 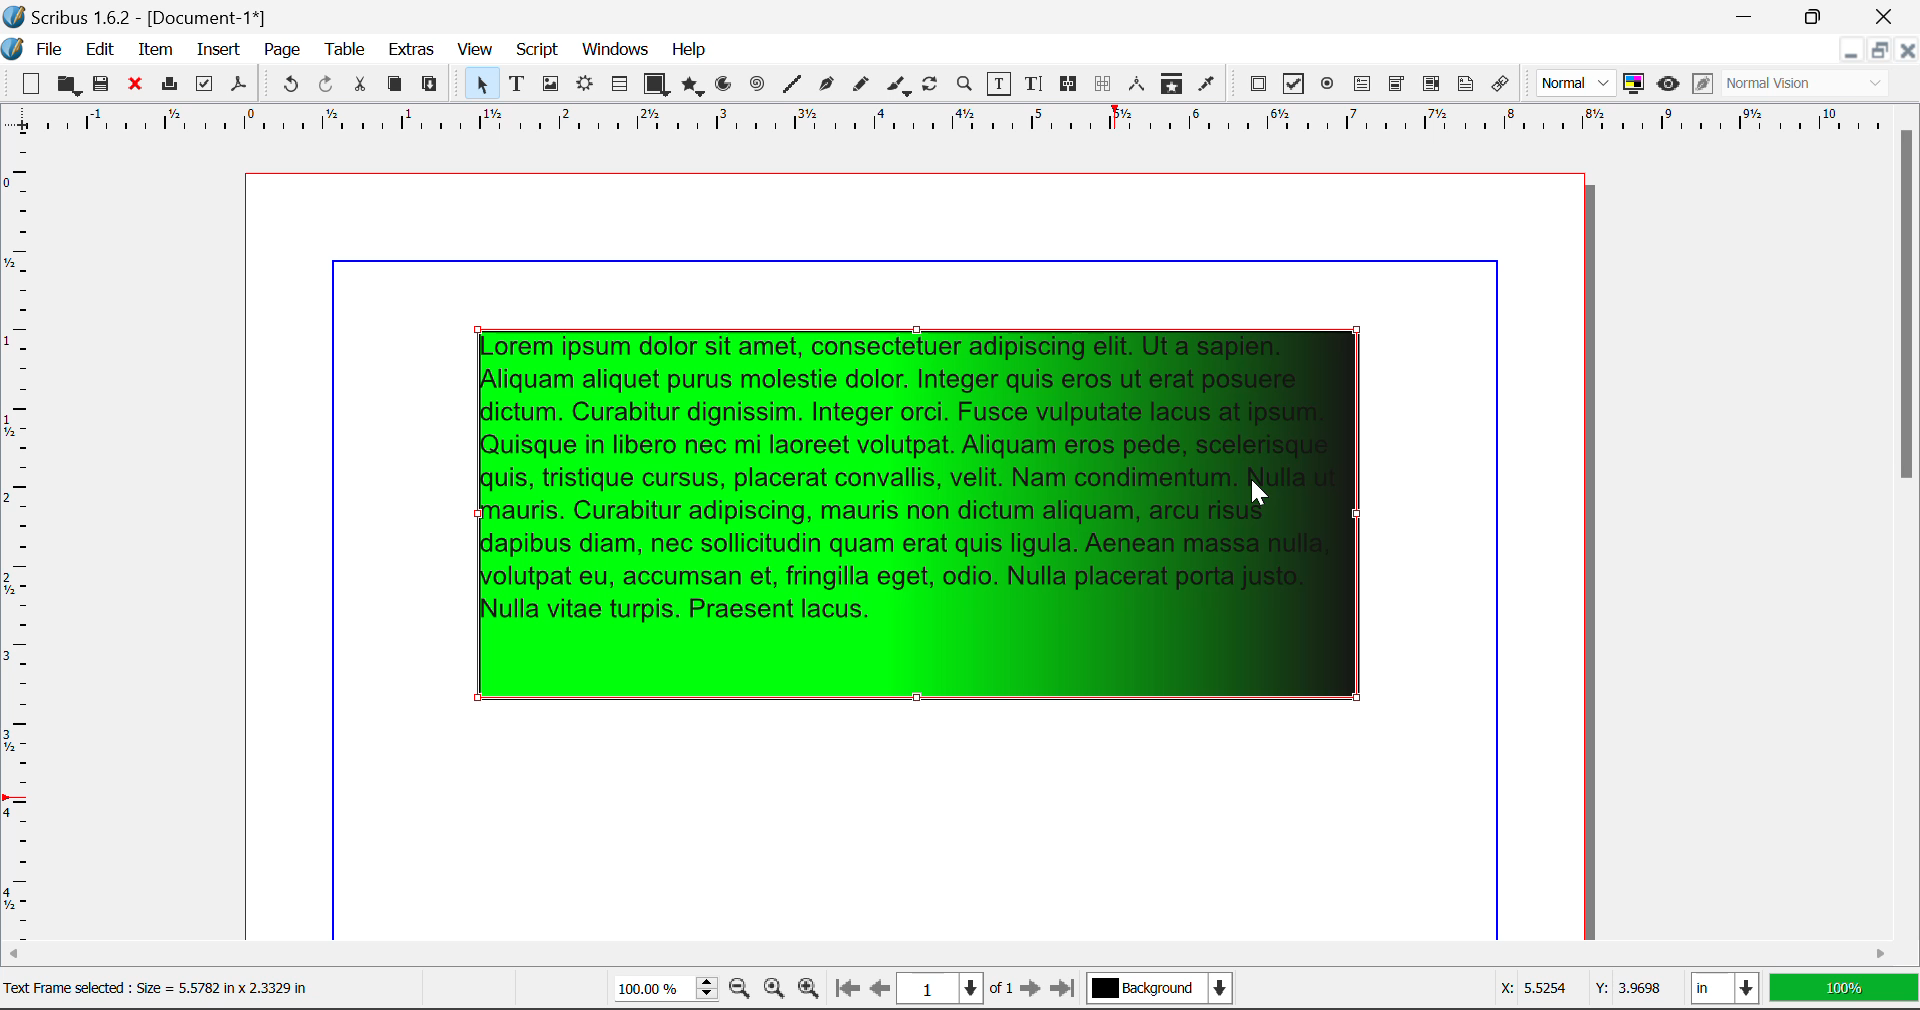 I want to click on PDF Combo Box, so click(x=1396, y=87).